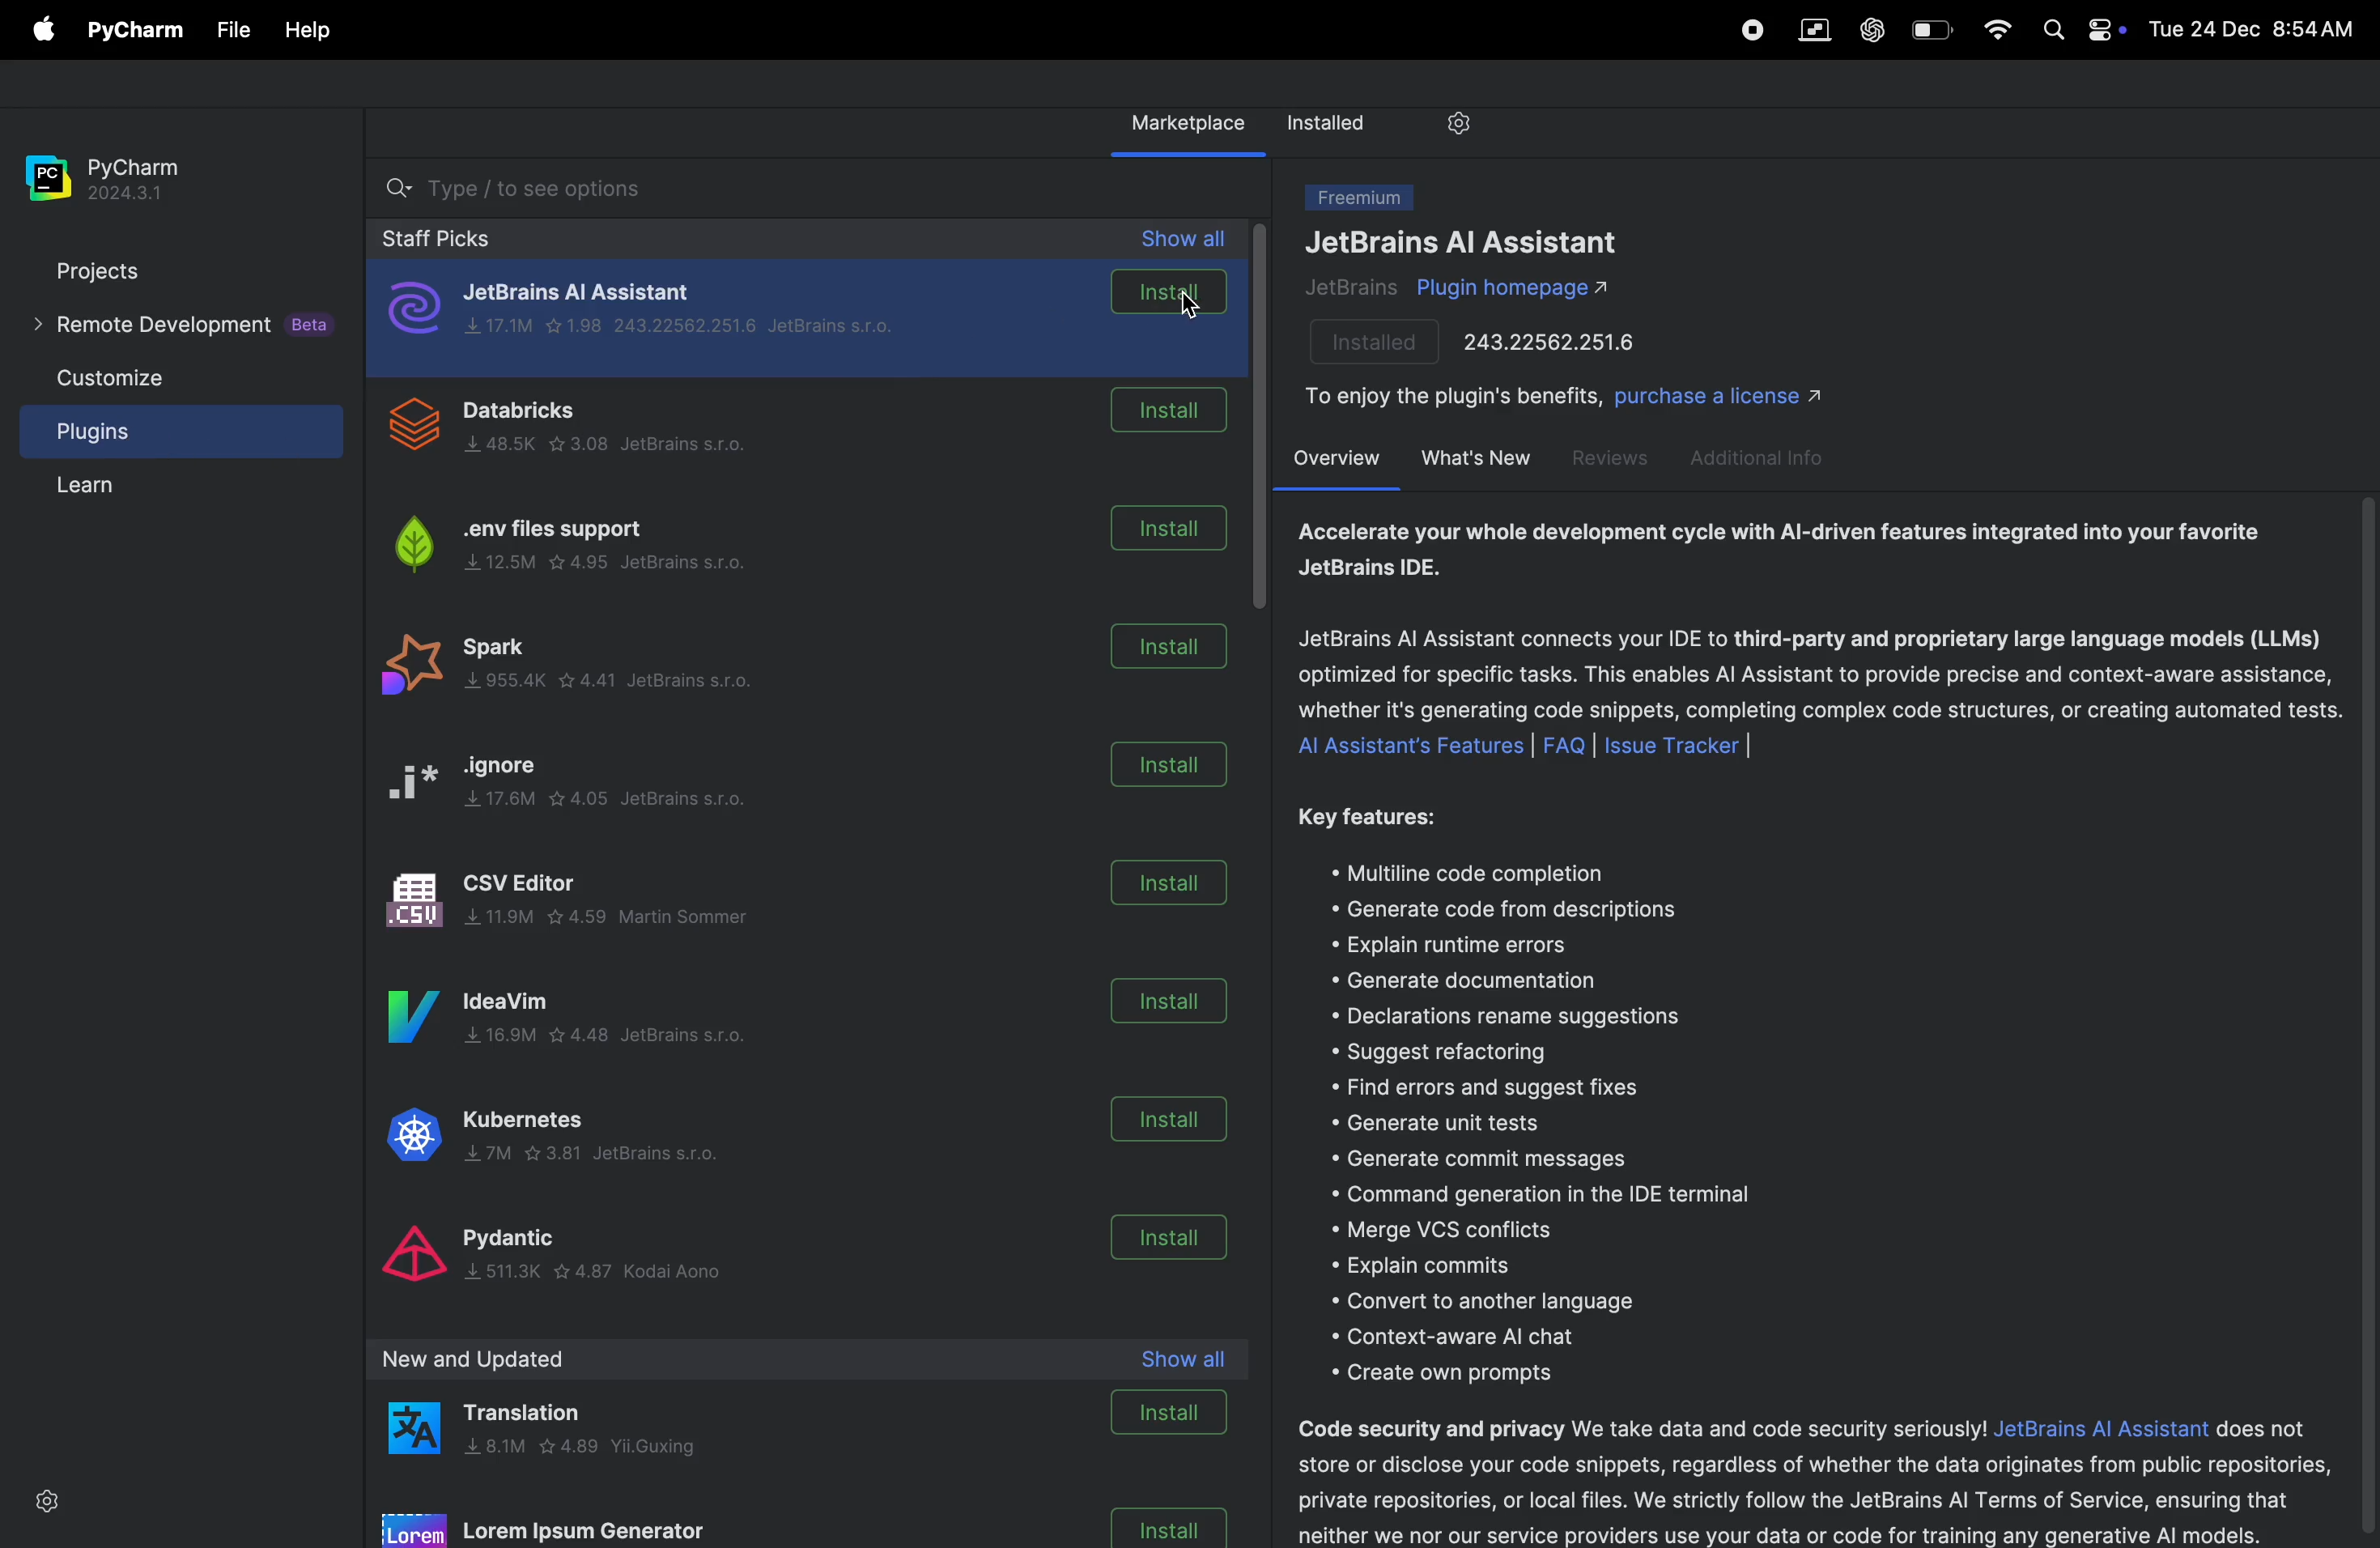 Image resolution: width=2380 pixels, height=1548 pixels. I want to click on data bricks, so click(585, 431).